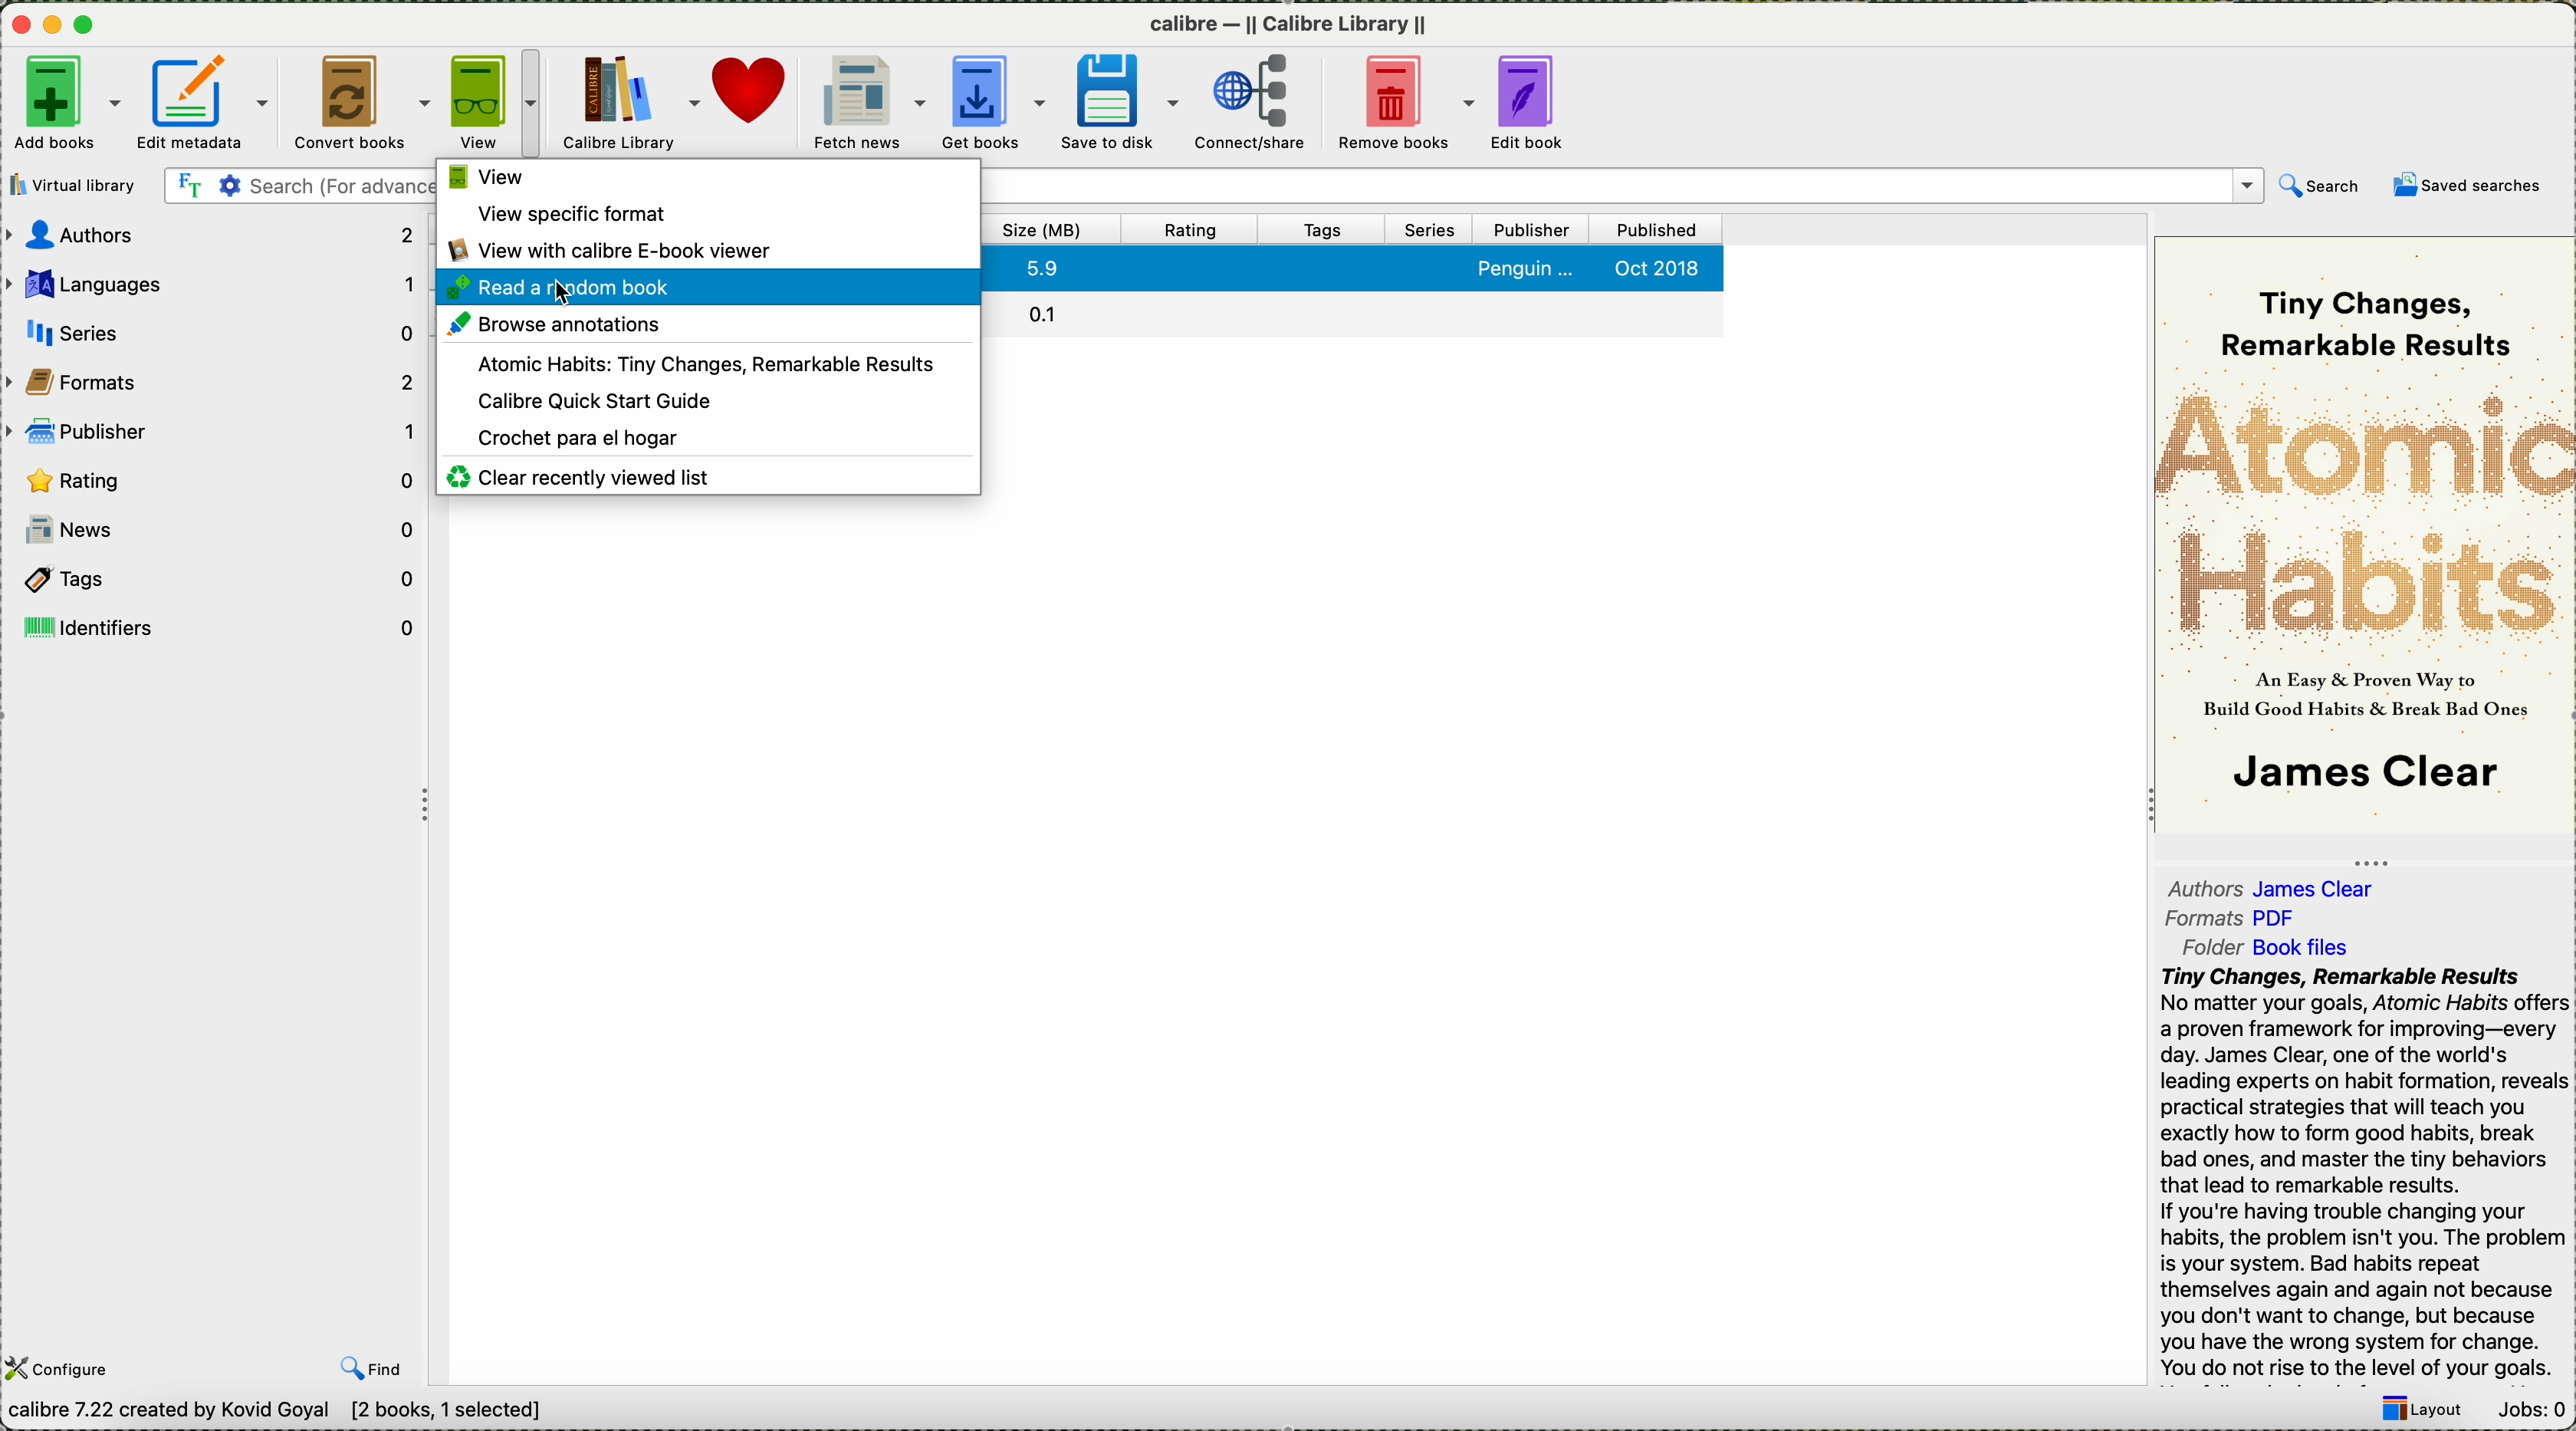 The image size is (2576, 1431). What do you see at coordinates (213, 477) in the screenshot?
I see `rating` at bounding box center [213, 477].